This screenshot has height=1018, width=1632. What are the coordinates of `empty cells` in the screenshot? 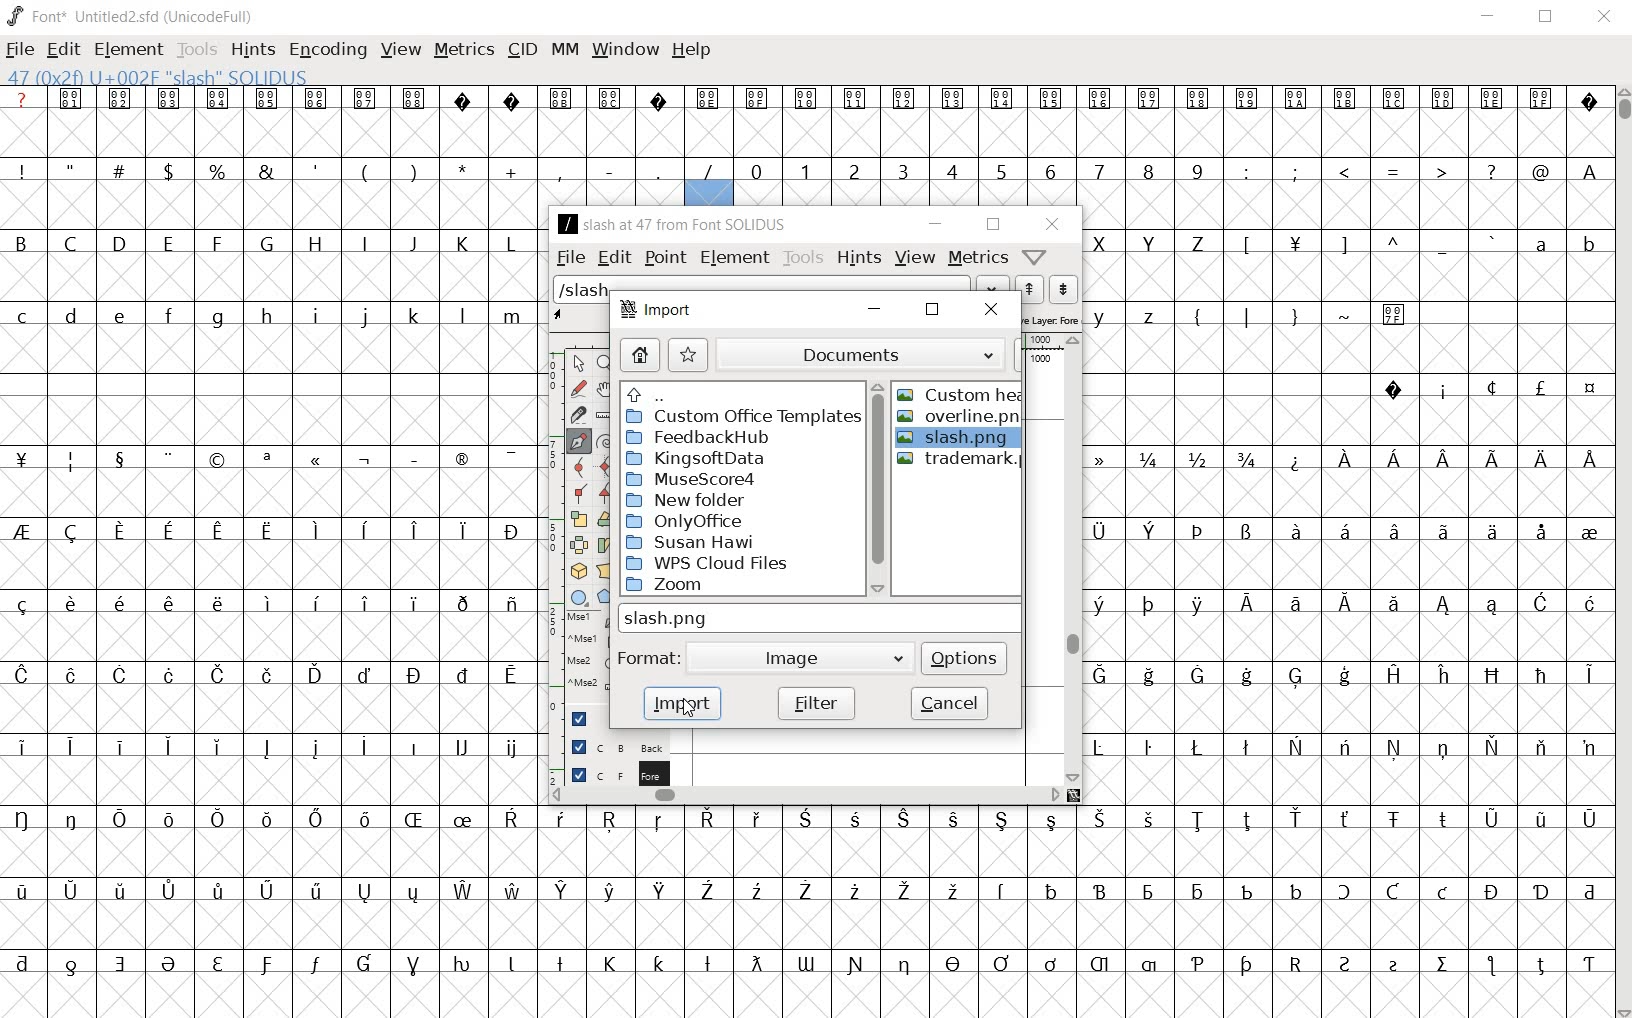 It's located at (1350, 280).